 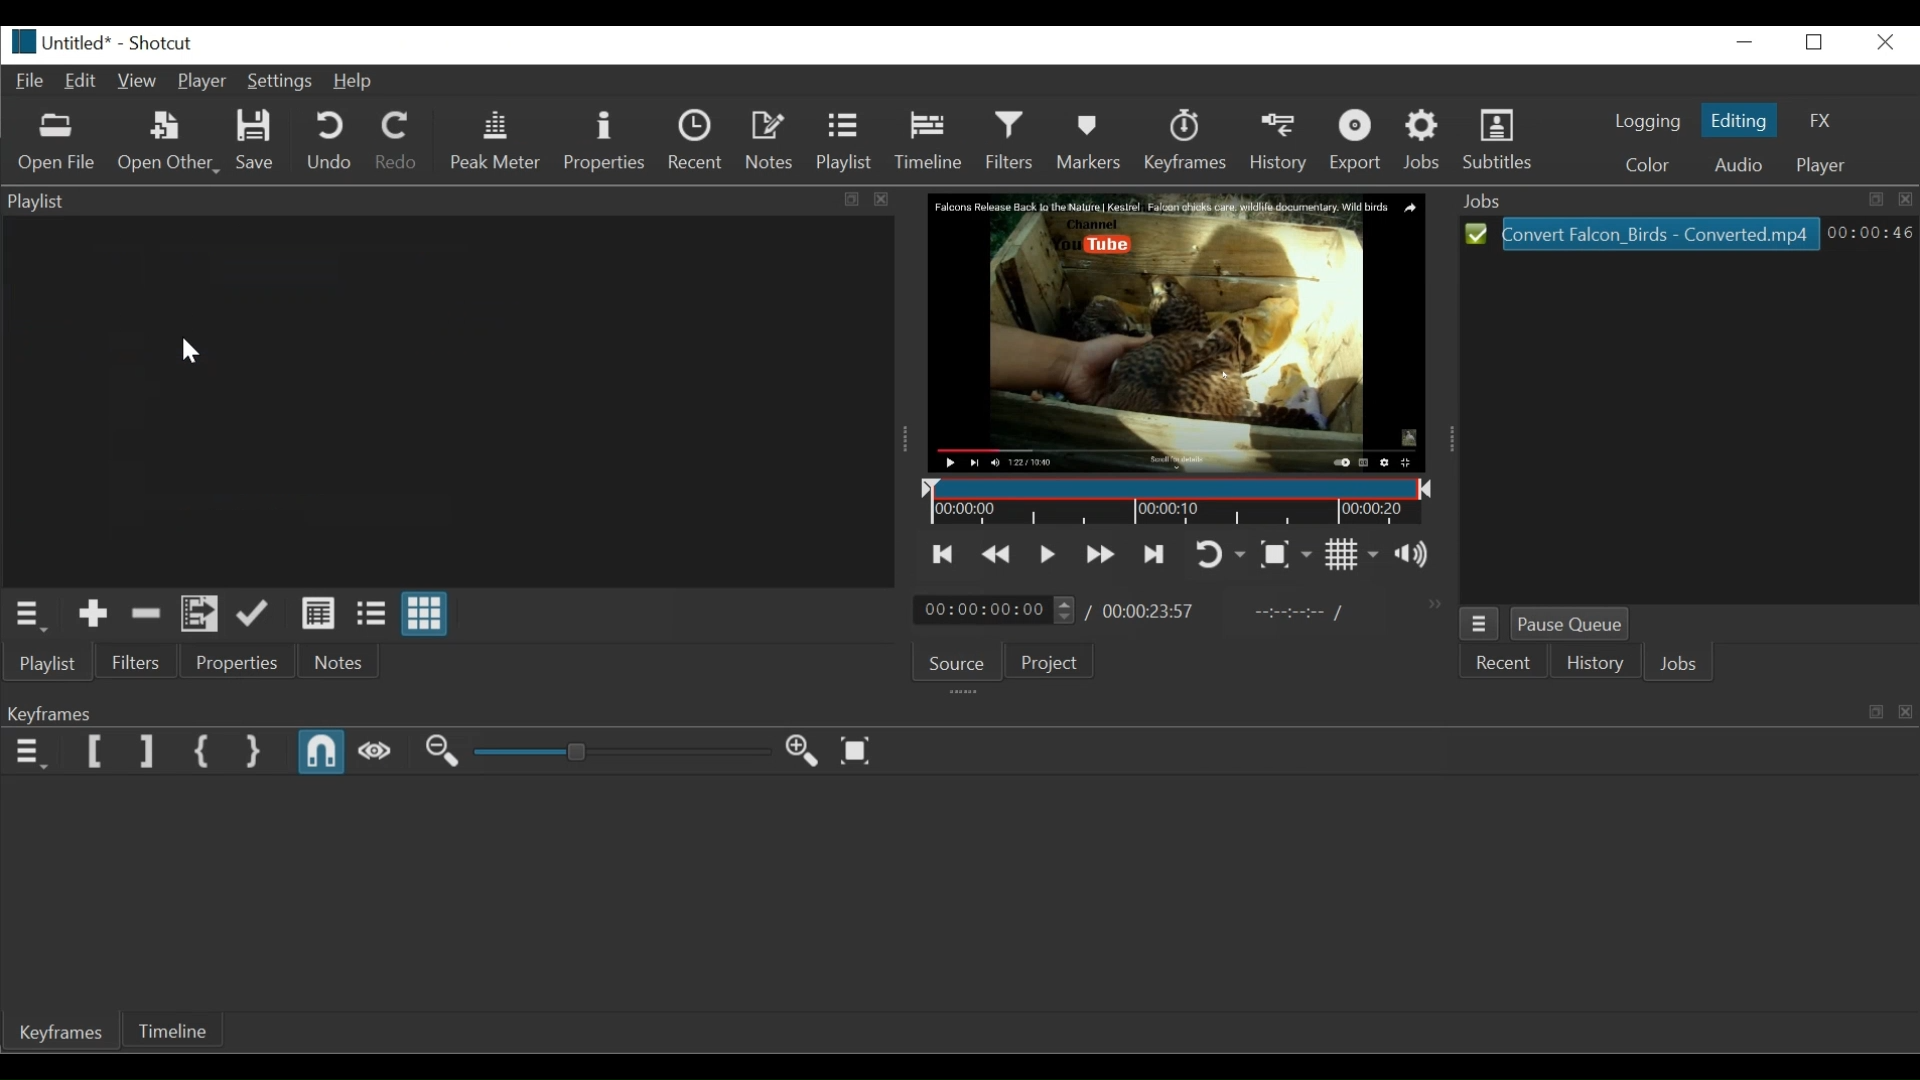 What do you see at coordinates (1099, 555) in the screenshot?
I see `Play quickly forward` at bounding box center [1099, 555].